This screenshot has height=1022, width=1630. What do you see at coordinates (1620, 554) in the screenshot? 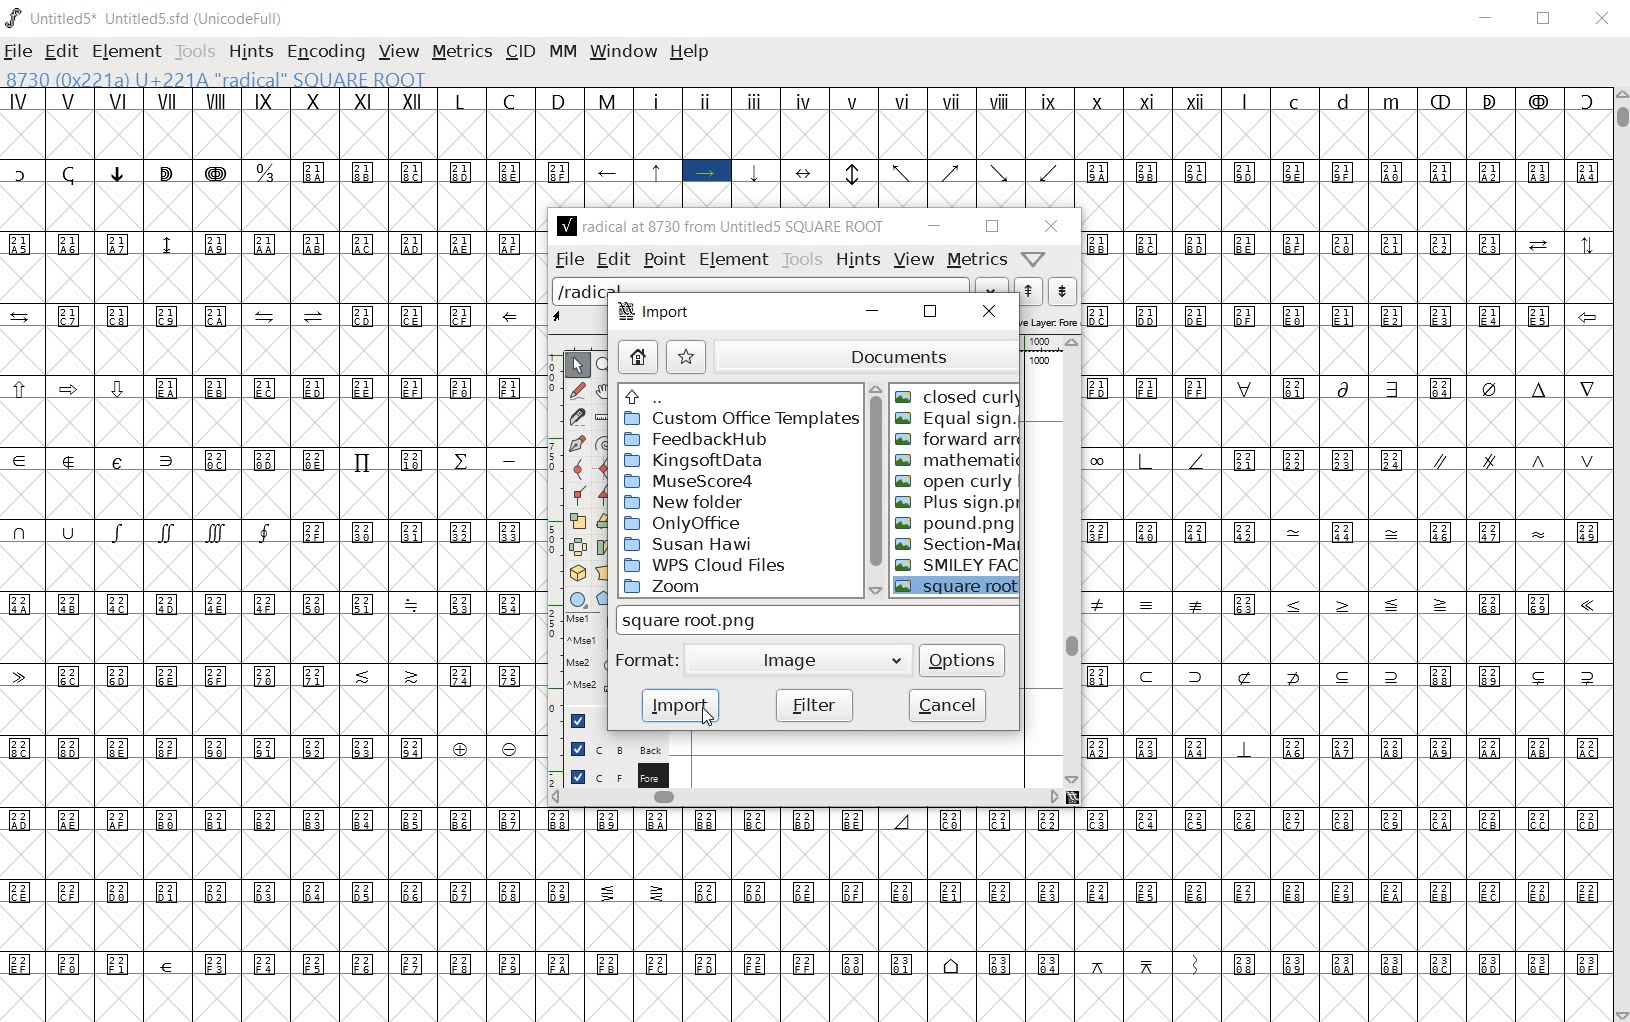
I see `SCROLLBAR` at bounding box center [1620, 554].